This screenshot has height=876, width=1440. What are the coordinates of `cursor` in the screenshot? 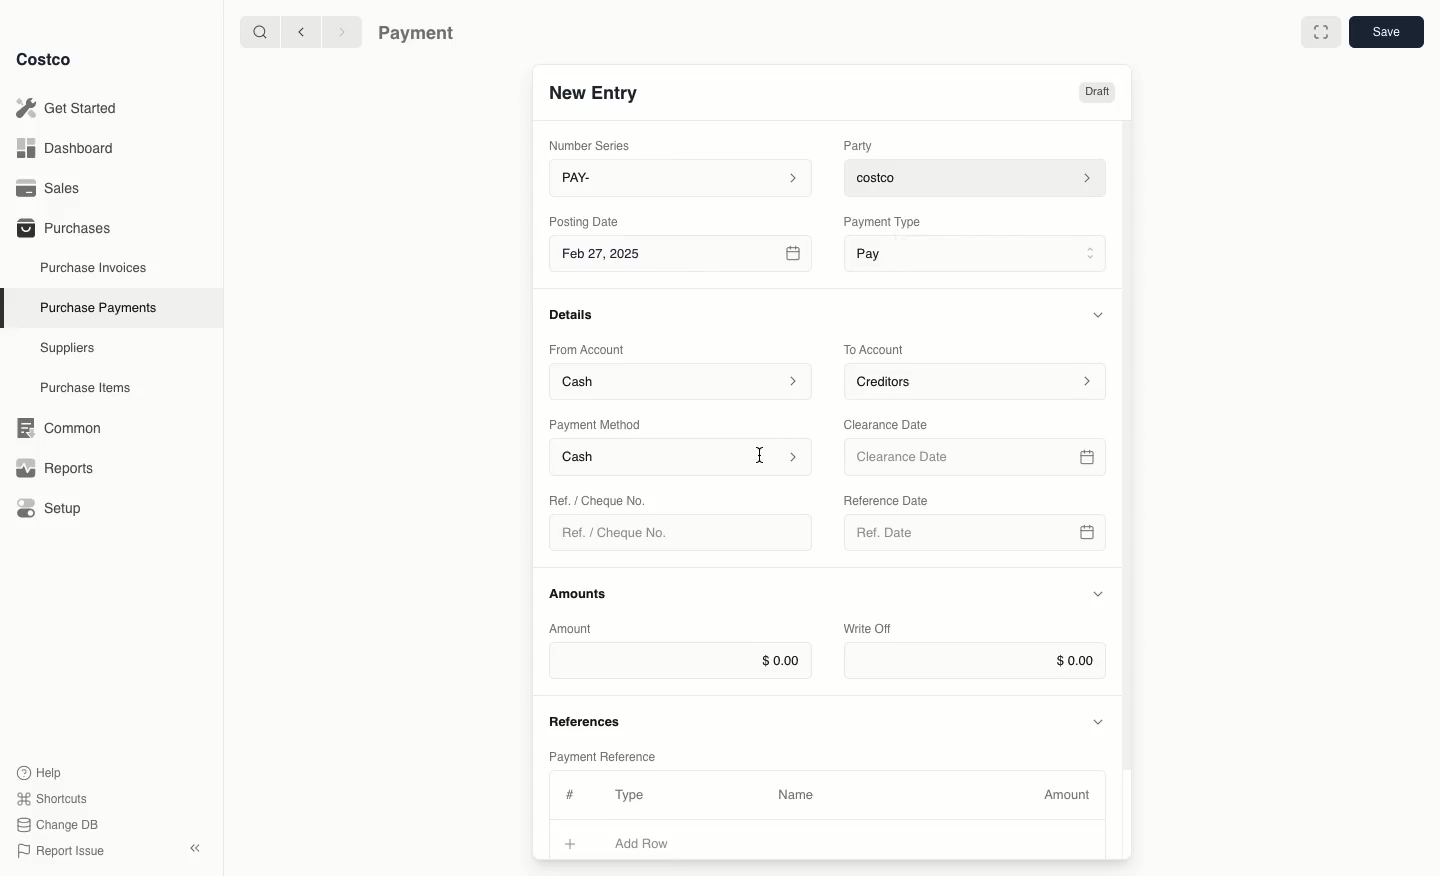 It's located at (763, 455).